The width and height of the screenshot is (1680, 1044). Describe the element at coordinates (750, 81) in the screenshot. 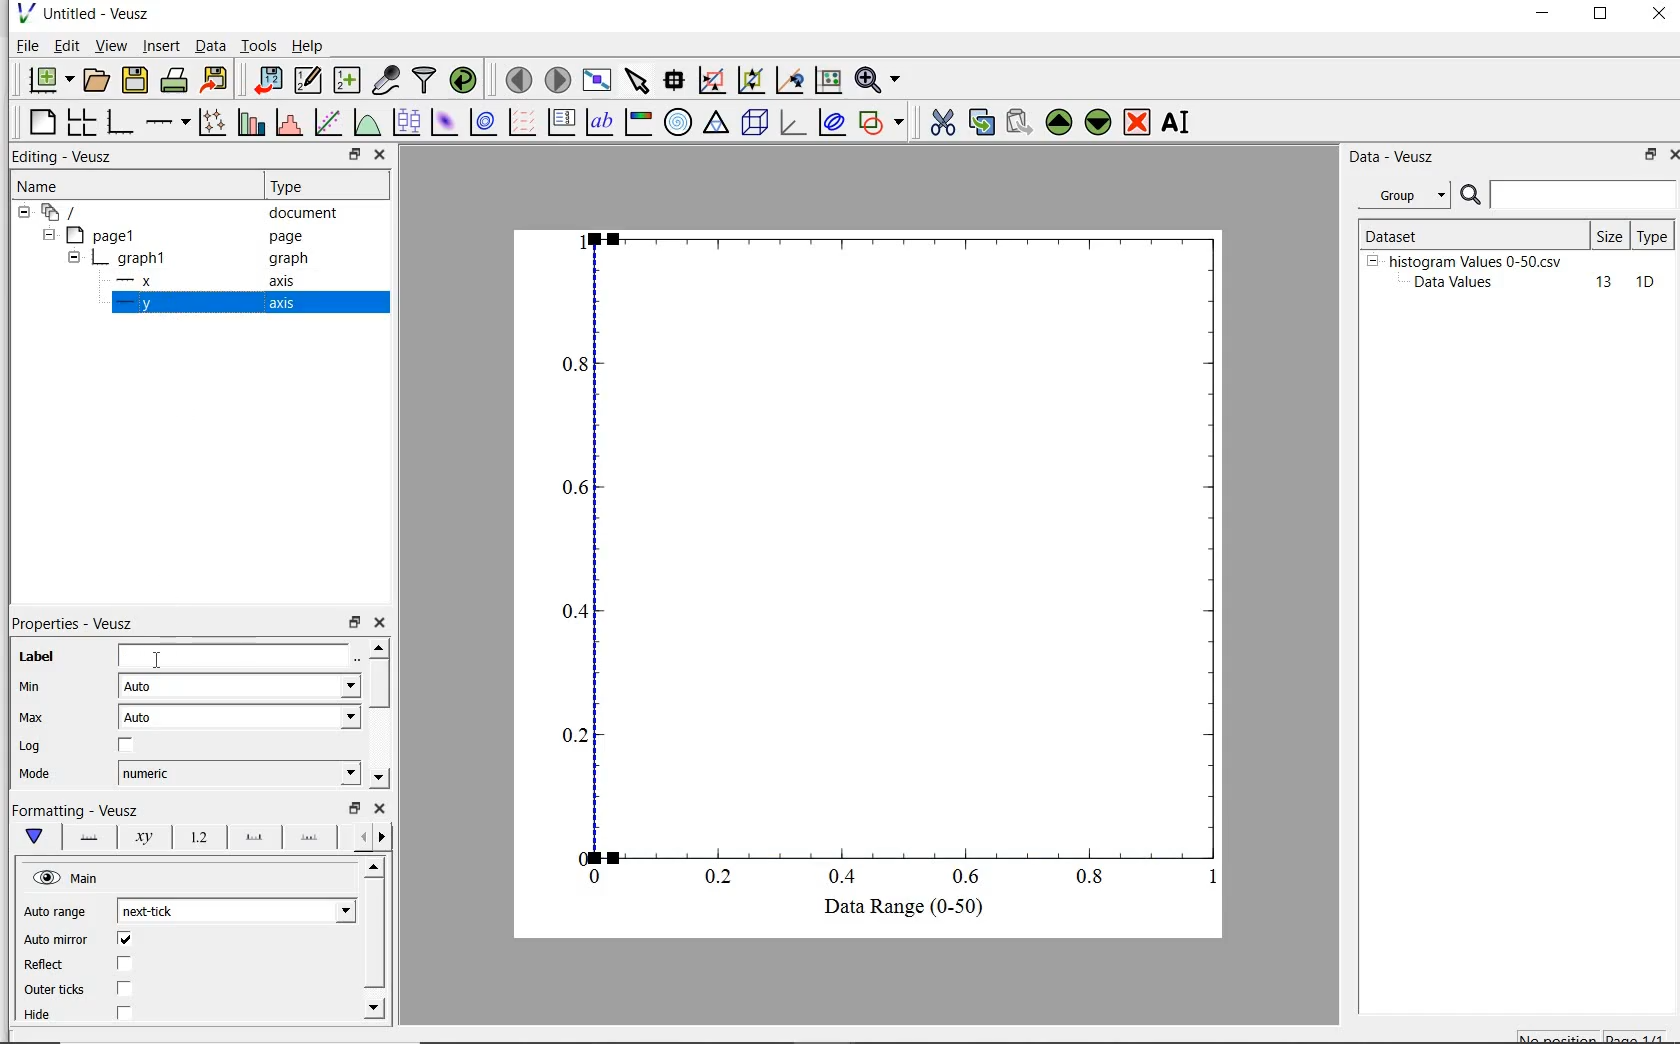

I see `click or draw a rectangle to zoom on graph axes` at that location.